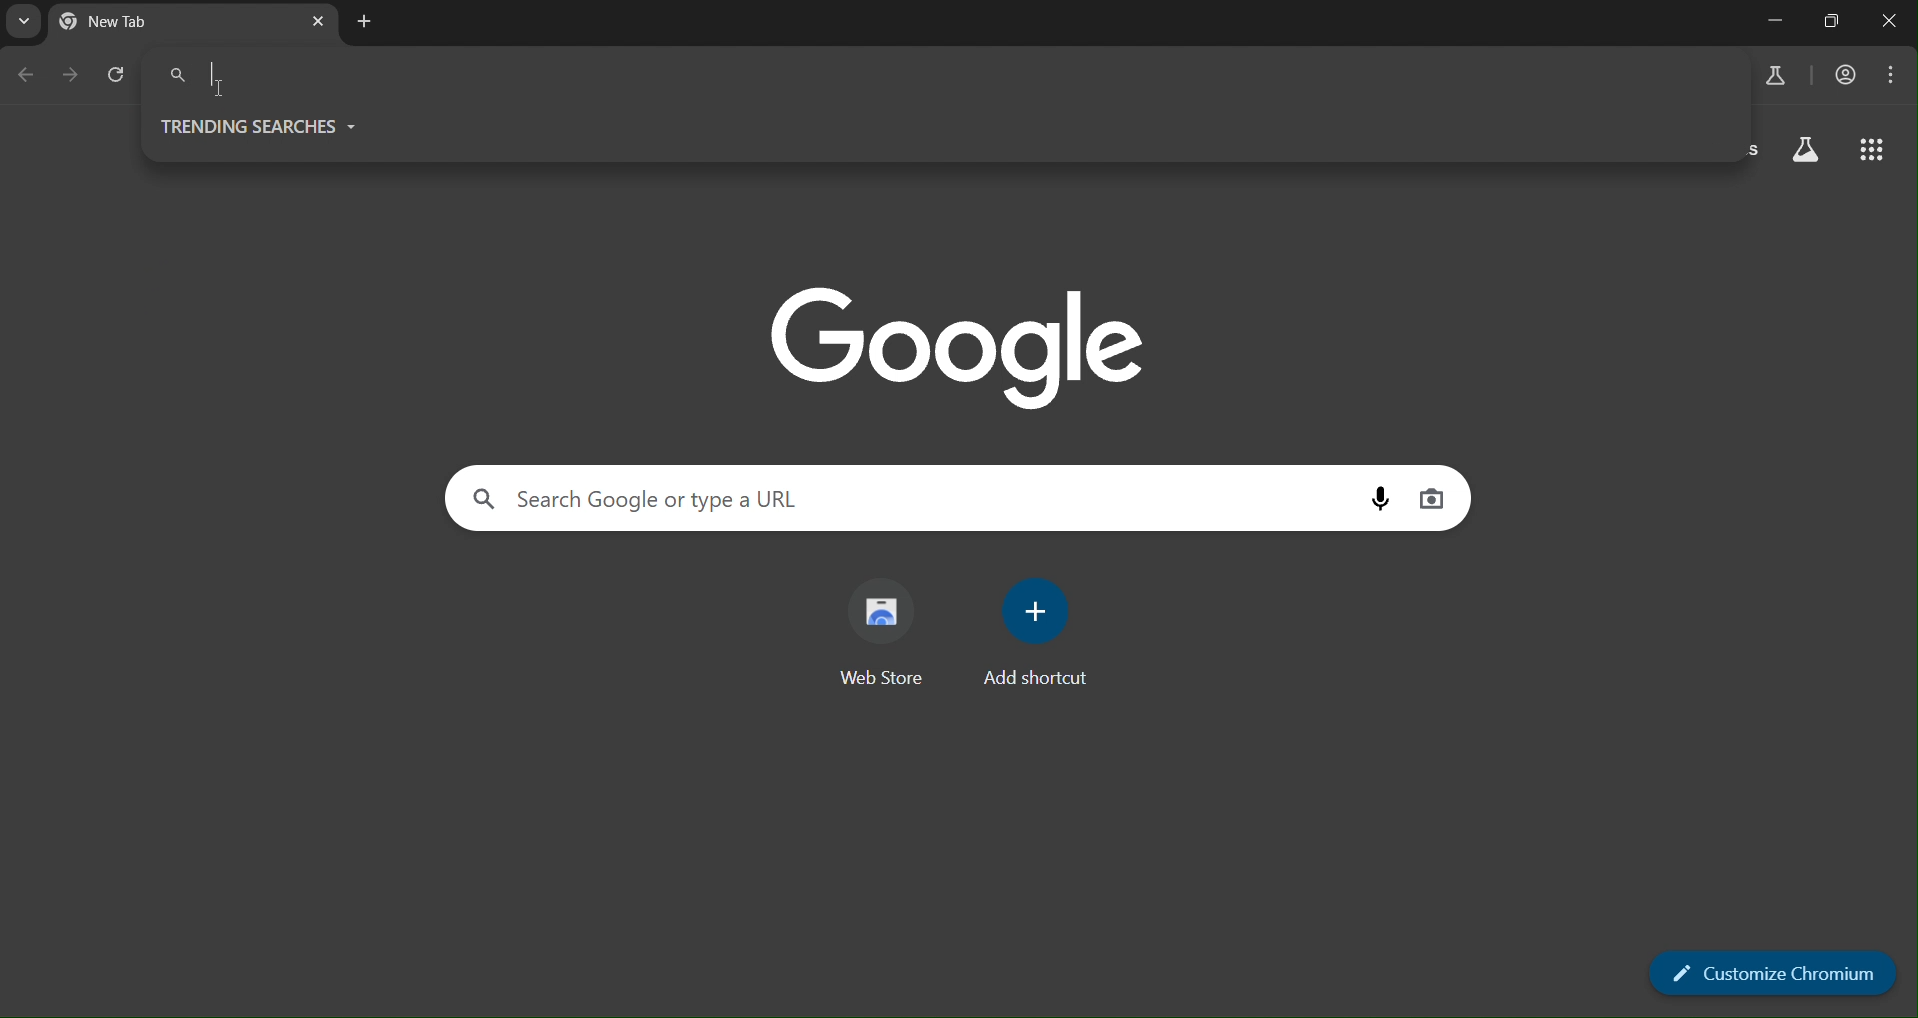 The width and height of the screenshot is (1918, 1018). What do you see at coordinates (1890, 23) in the screenshot?
I see `close` at bounding box center [1890, 23].